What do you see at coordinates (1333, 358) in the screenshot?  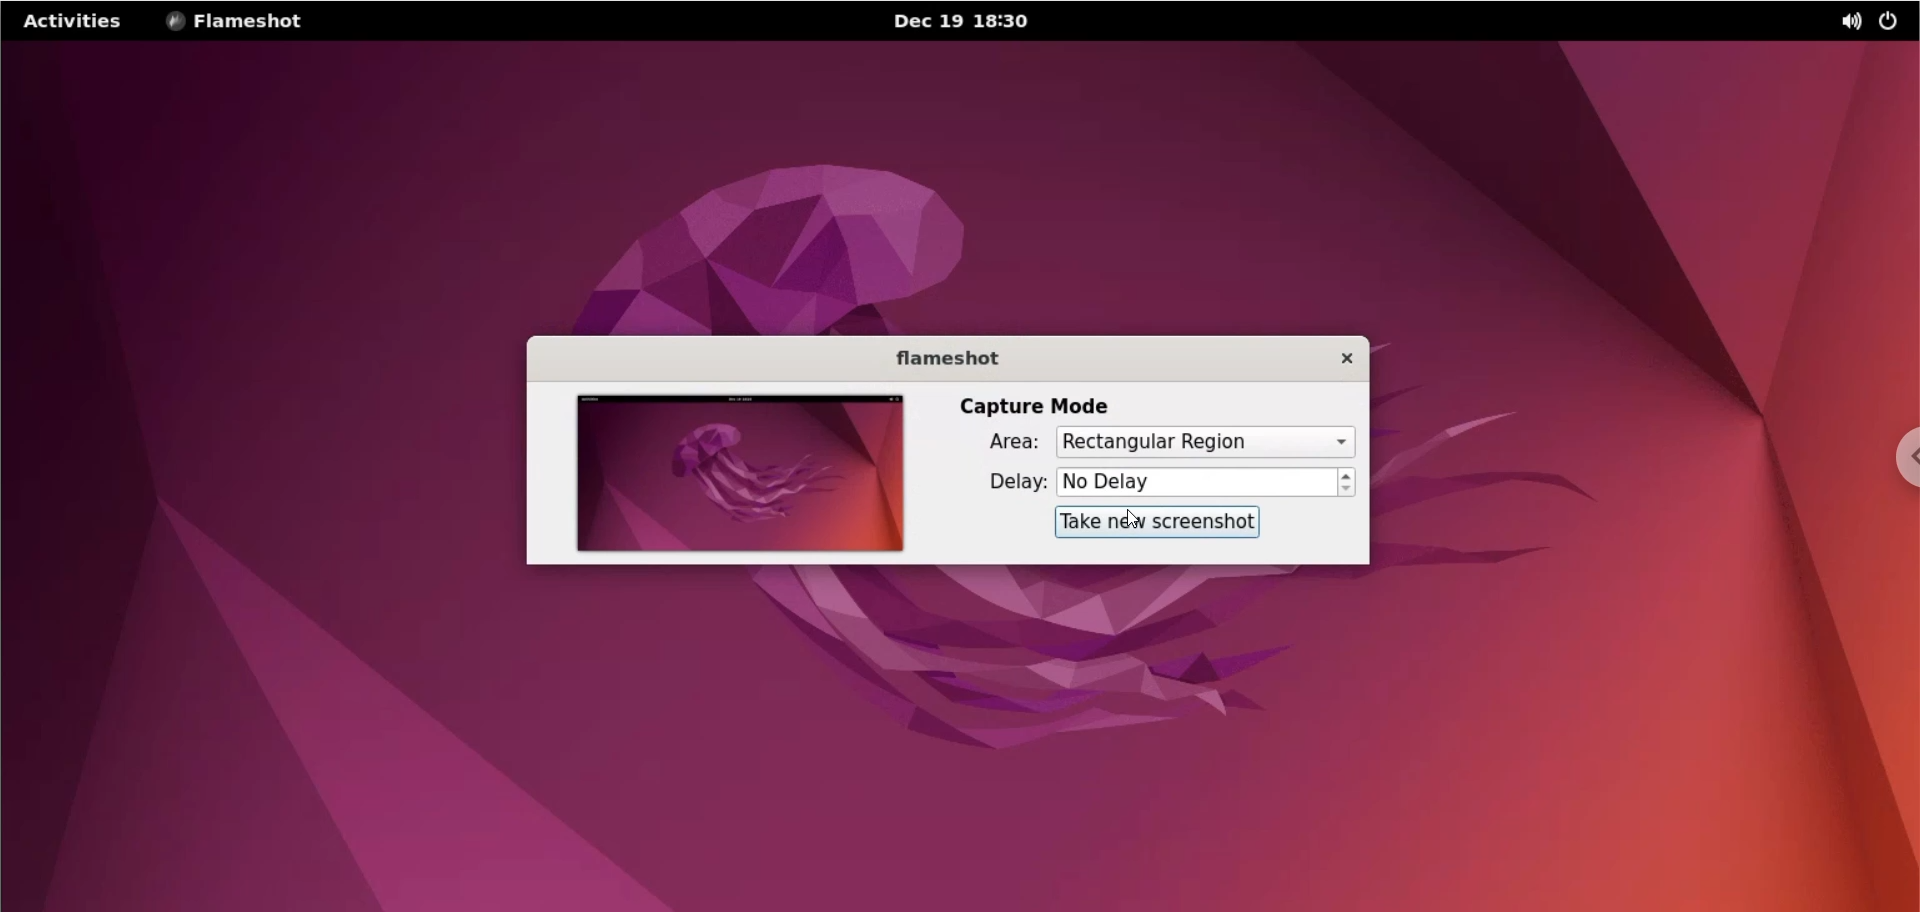 I see `close` at bounding box center [1333, 358].